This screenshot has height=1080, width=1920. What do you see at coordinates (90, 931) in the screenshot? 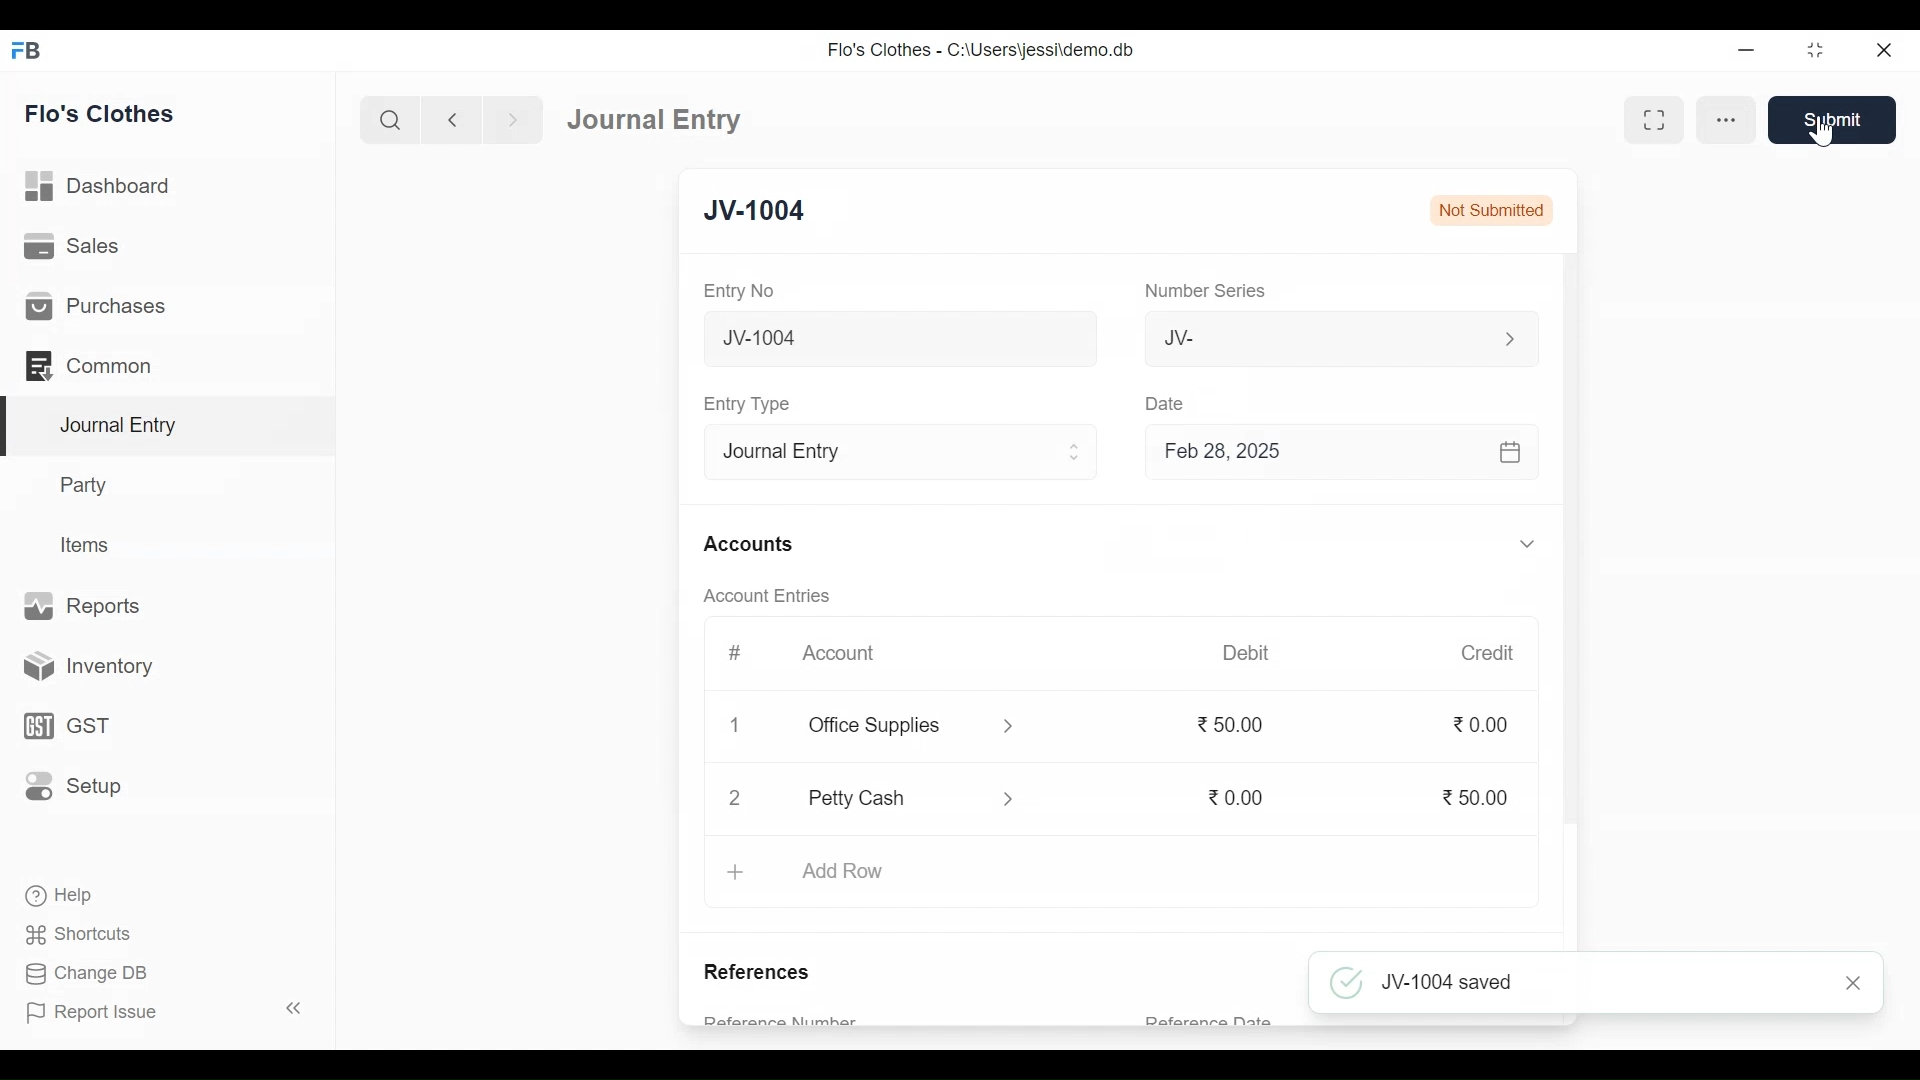
I see `Shortcuts` at bounding box center [90, 931].